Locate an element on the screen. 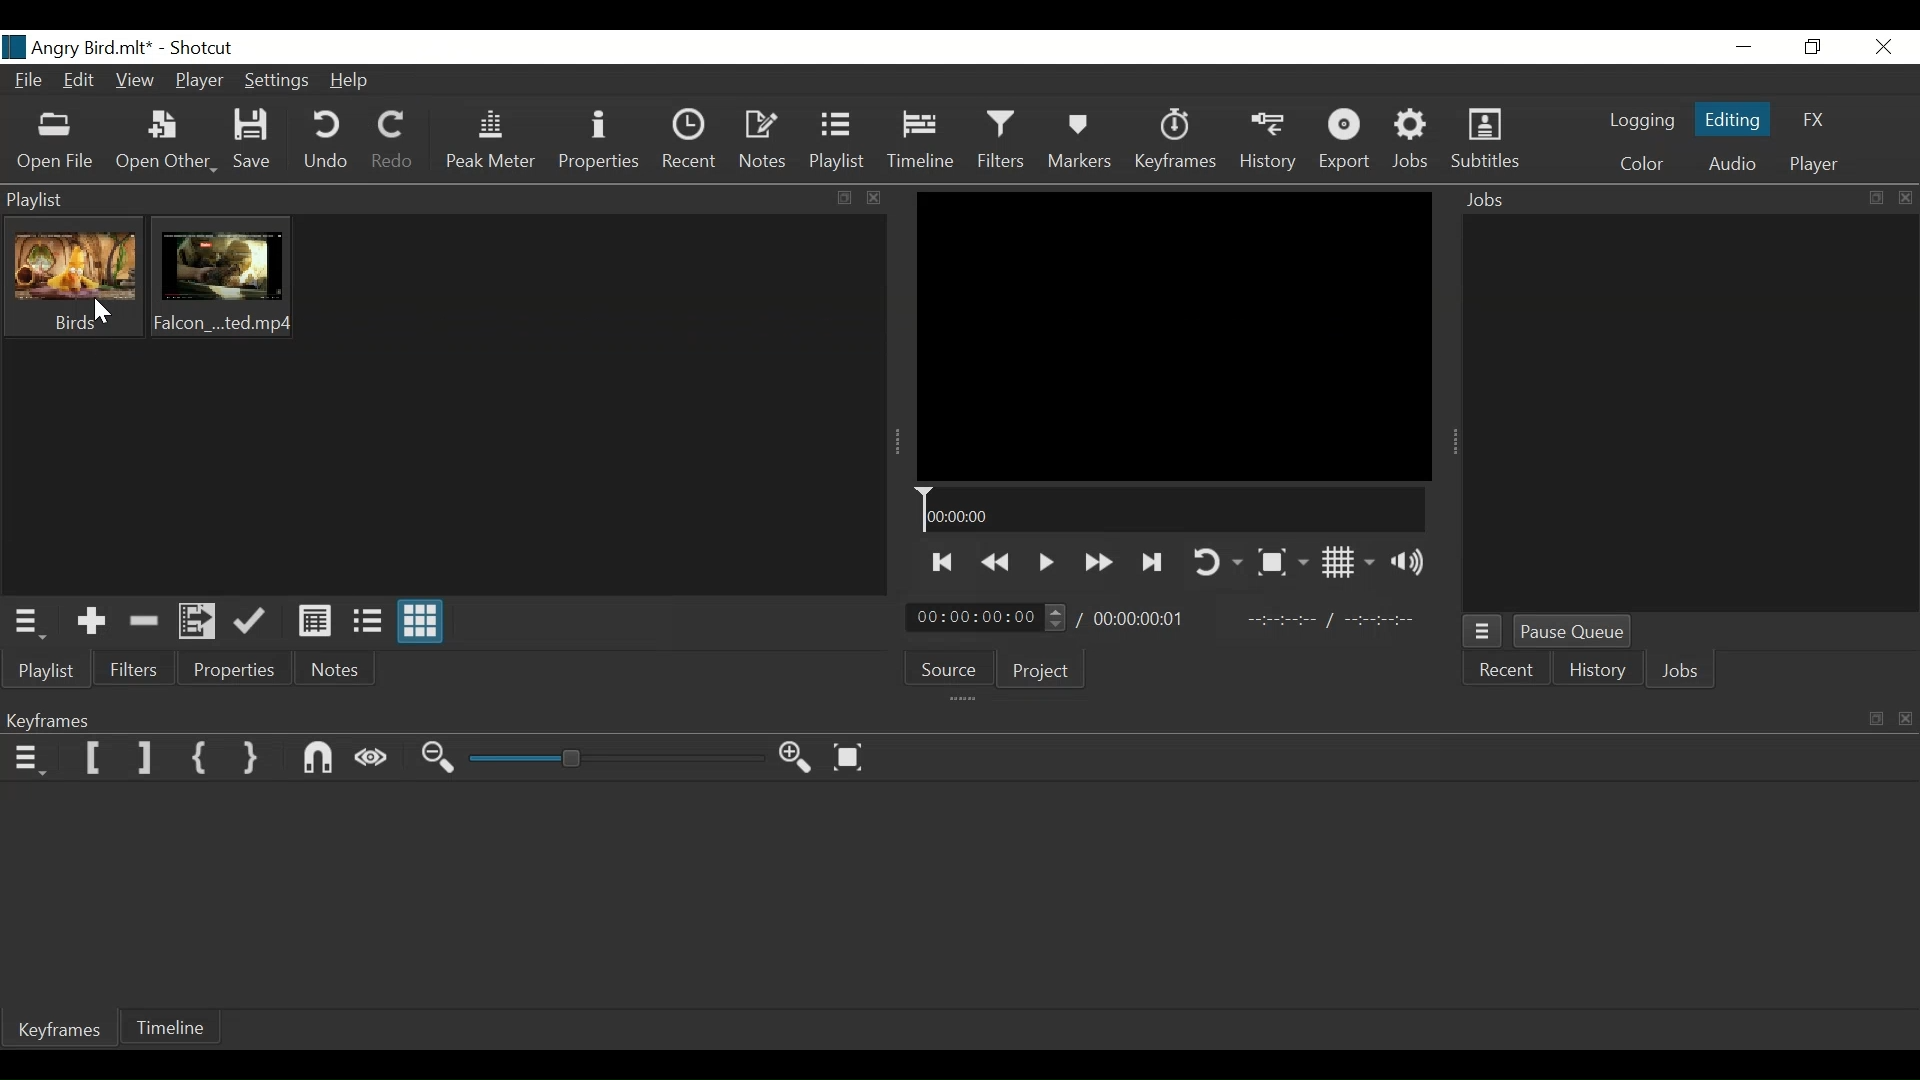 The image size is (1920, 1080). Total duration is located at coordinates (1142, 619).